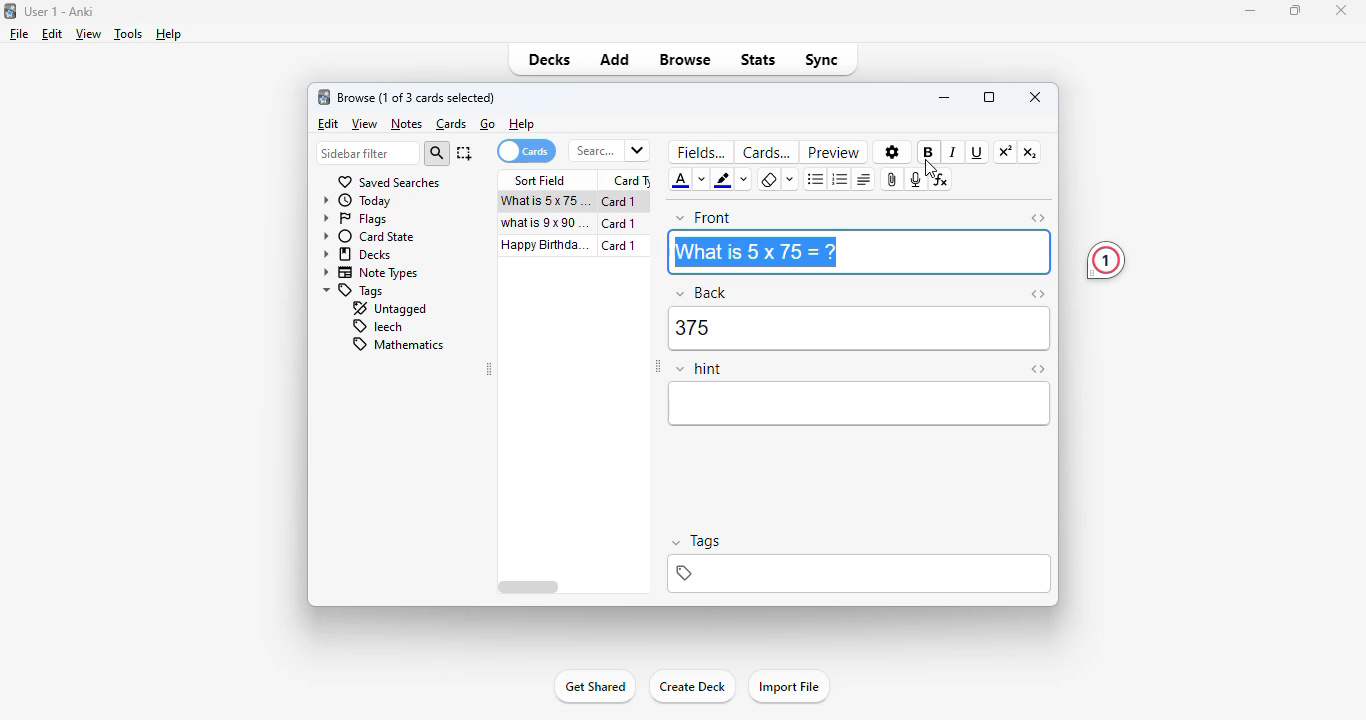  Describe the element at coordinates (90, 34) in the screenshot. I see `view` at that location.